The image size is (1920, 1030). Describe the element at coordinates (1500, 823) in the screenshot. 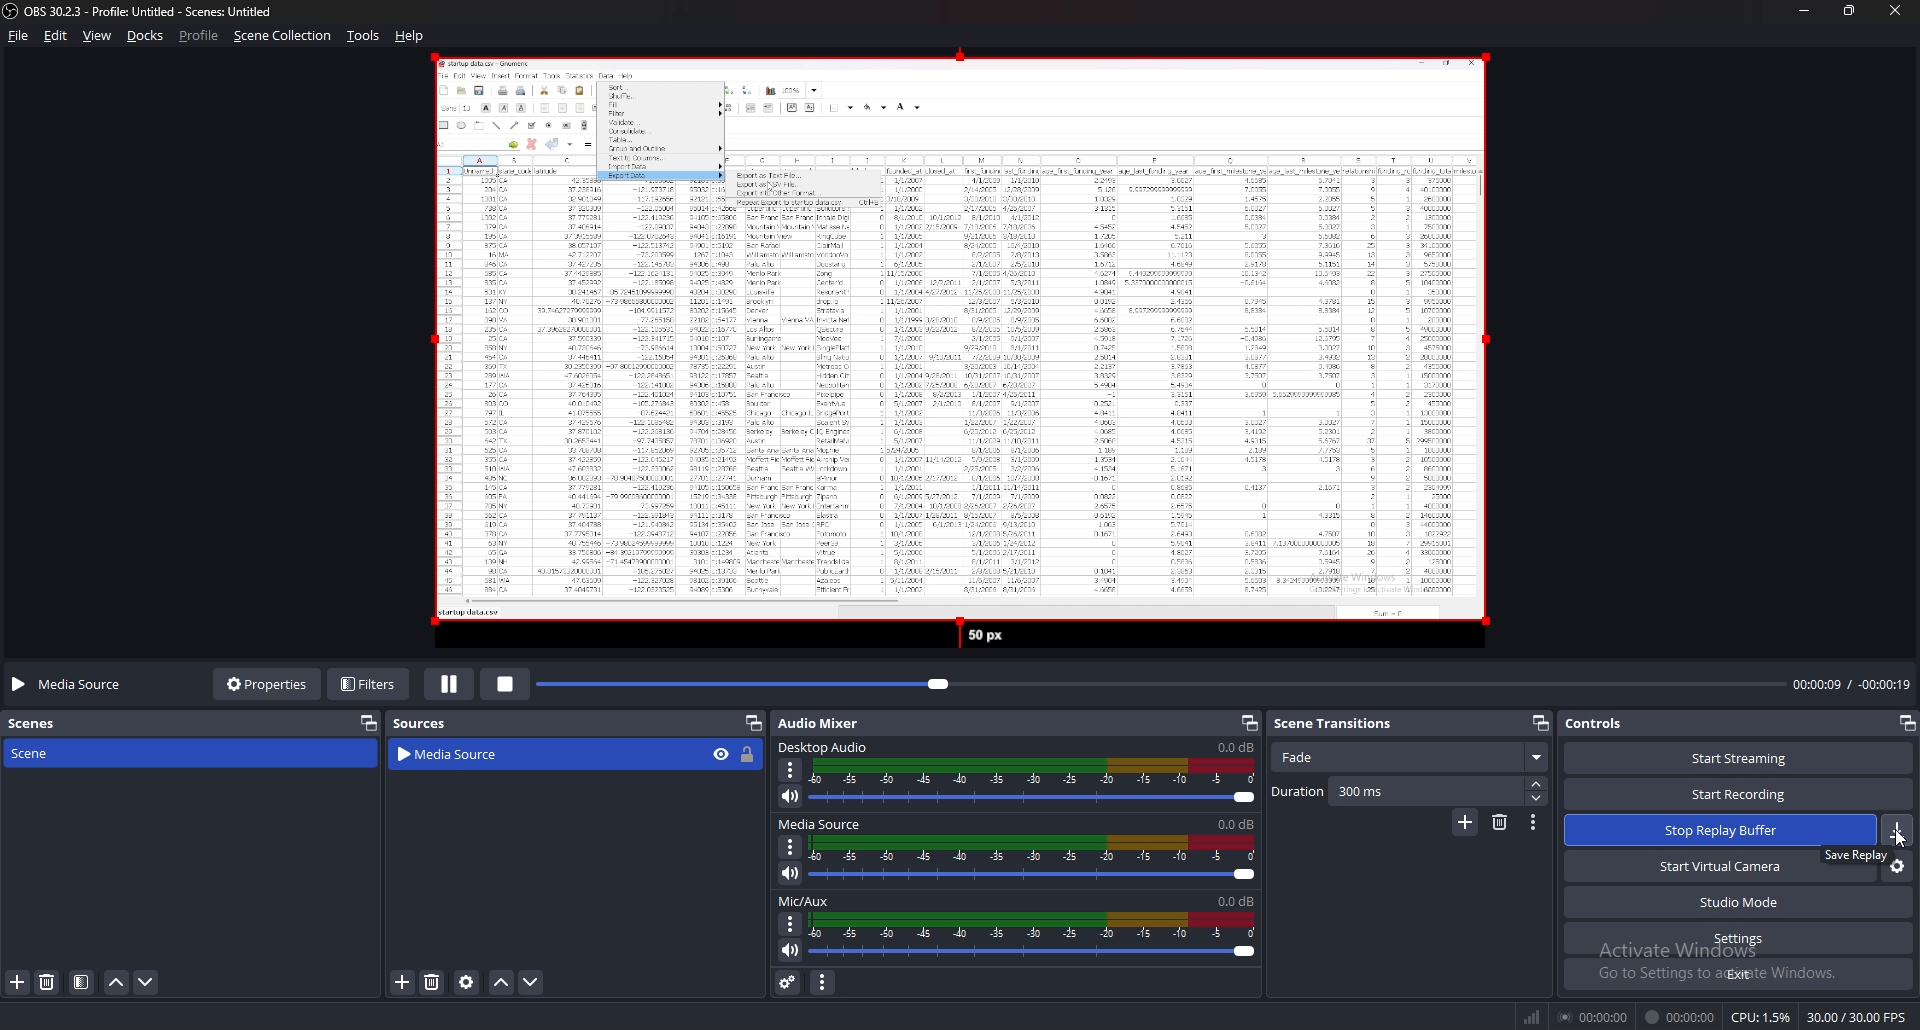

I see `delete transition` at that location.